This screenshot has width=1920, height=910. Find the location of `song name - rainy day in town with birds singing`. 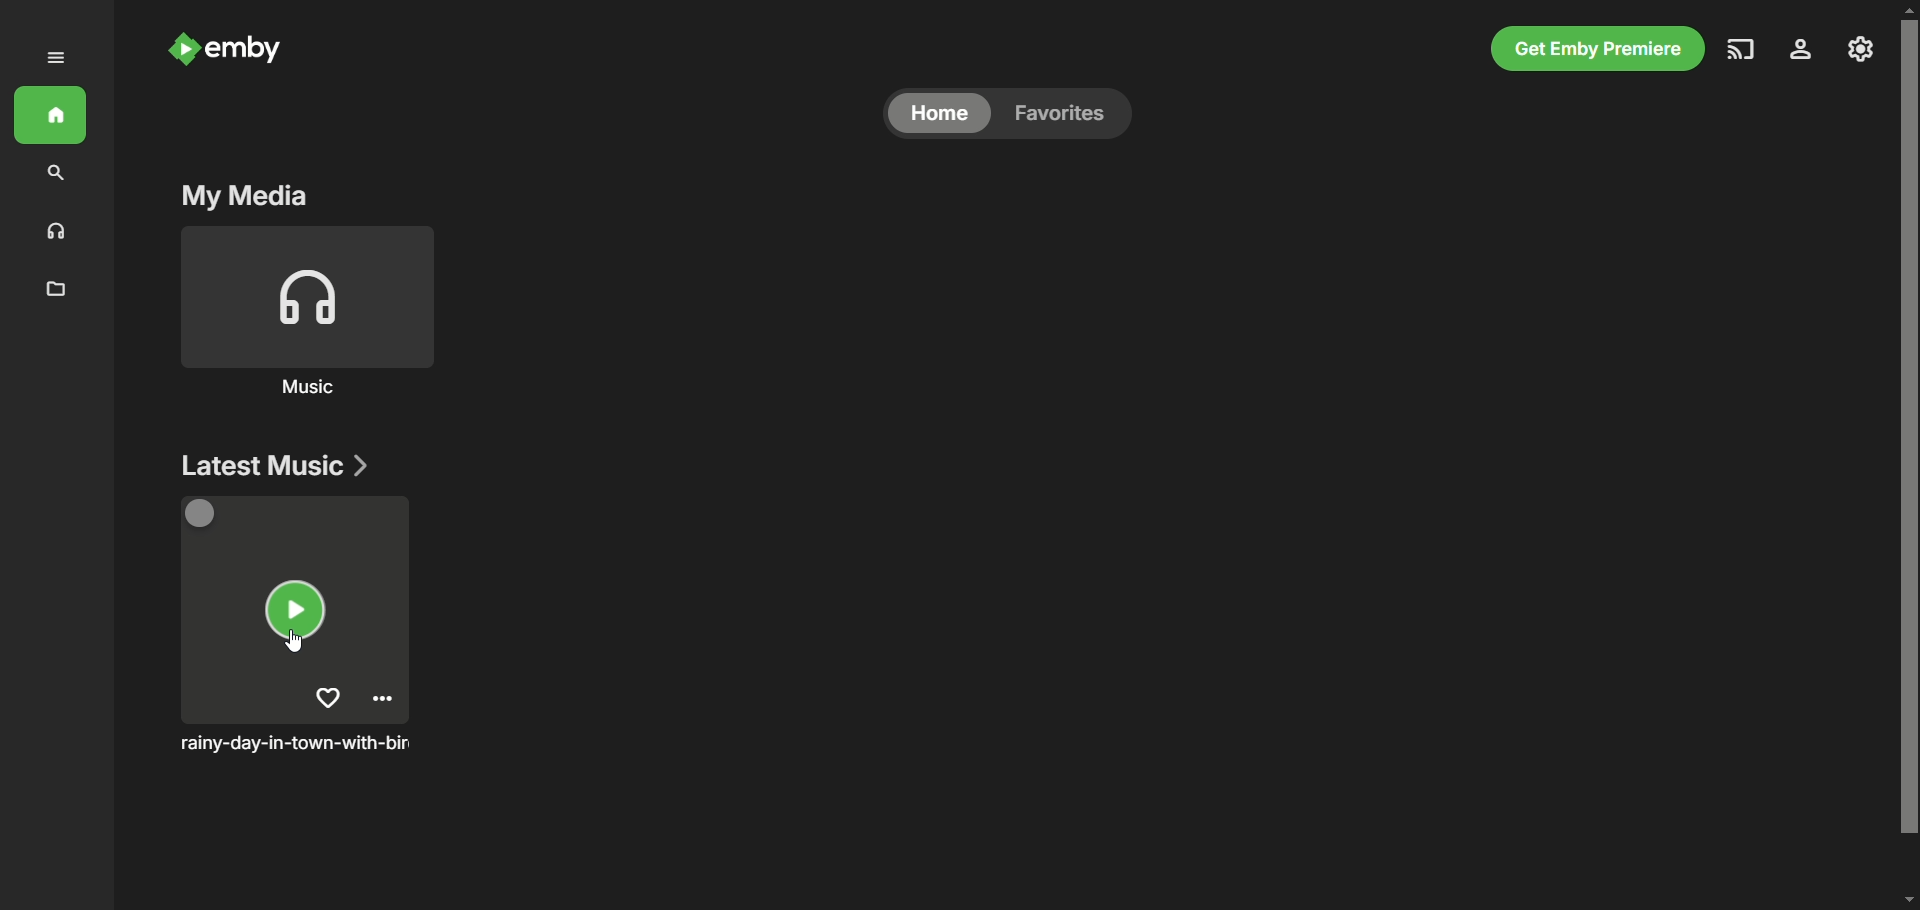

song name - rainy day in town with birds singing is located at coordinates (299, 745).